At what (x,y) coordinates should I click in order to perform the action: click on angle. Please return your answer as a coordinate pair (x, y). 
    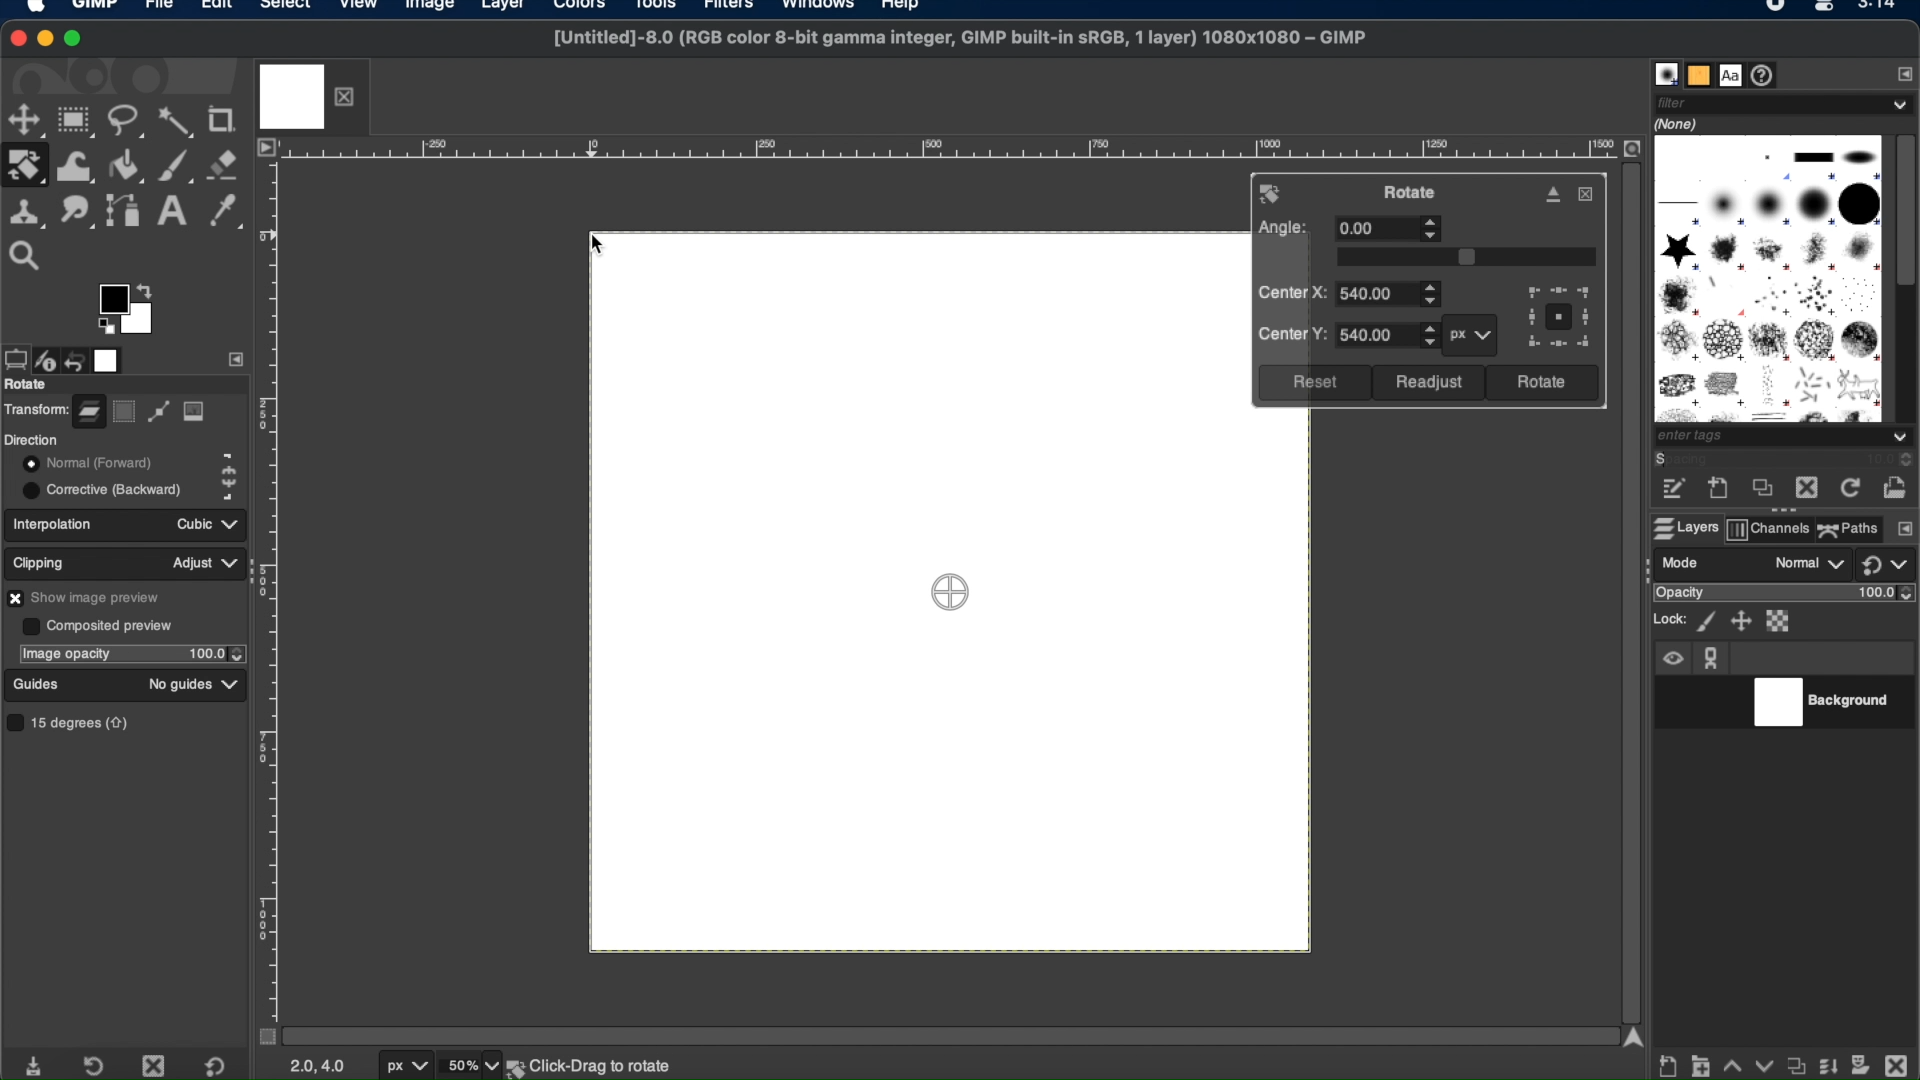
    Looking at the image, I should click on (1349, 230).